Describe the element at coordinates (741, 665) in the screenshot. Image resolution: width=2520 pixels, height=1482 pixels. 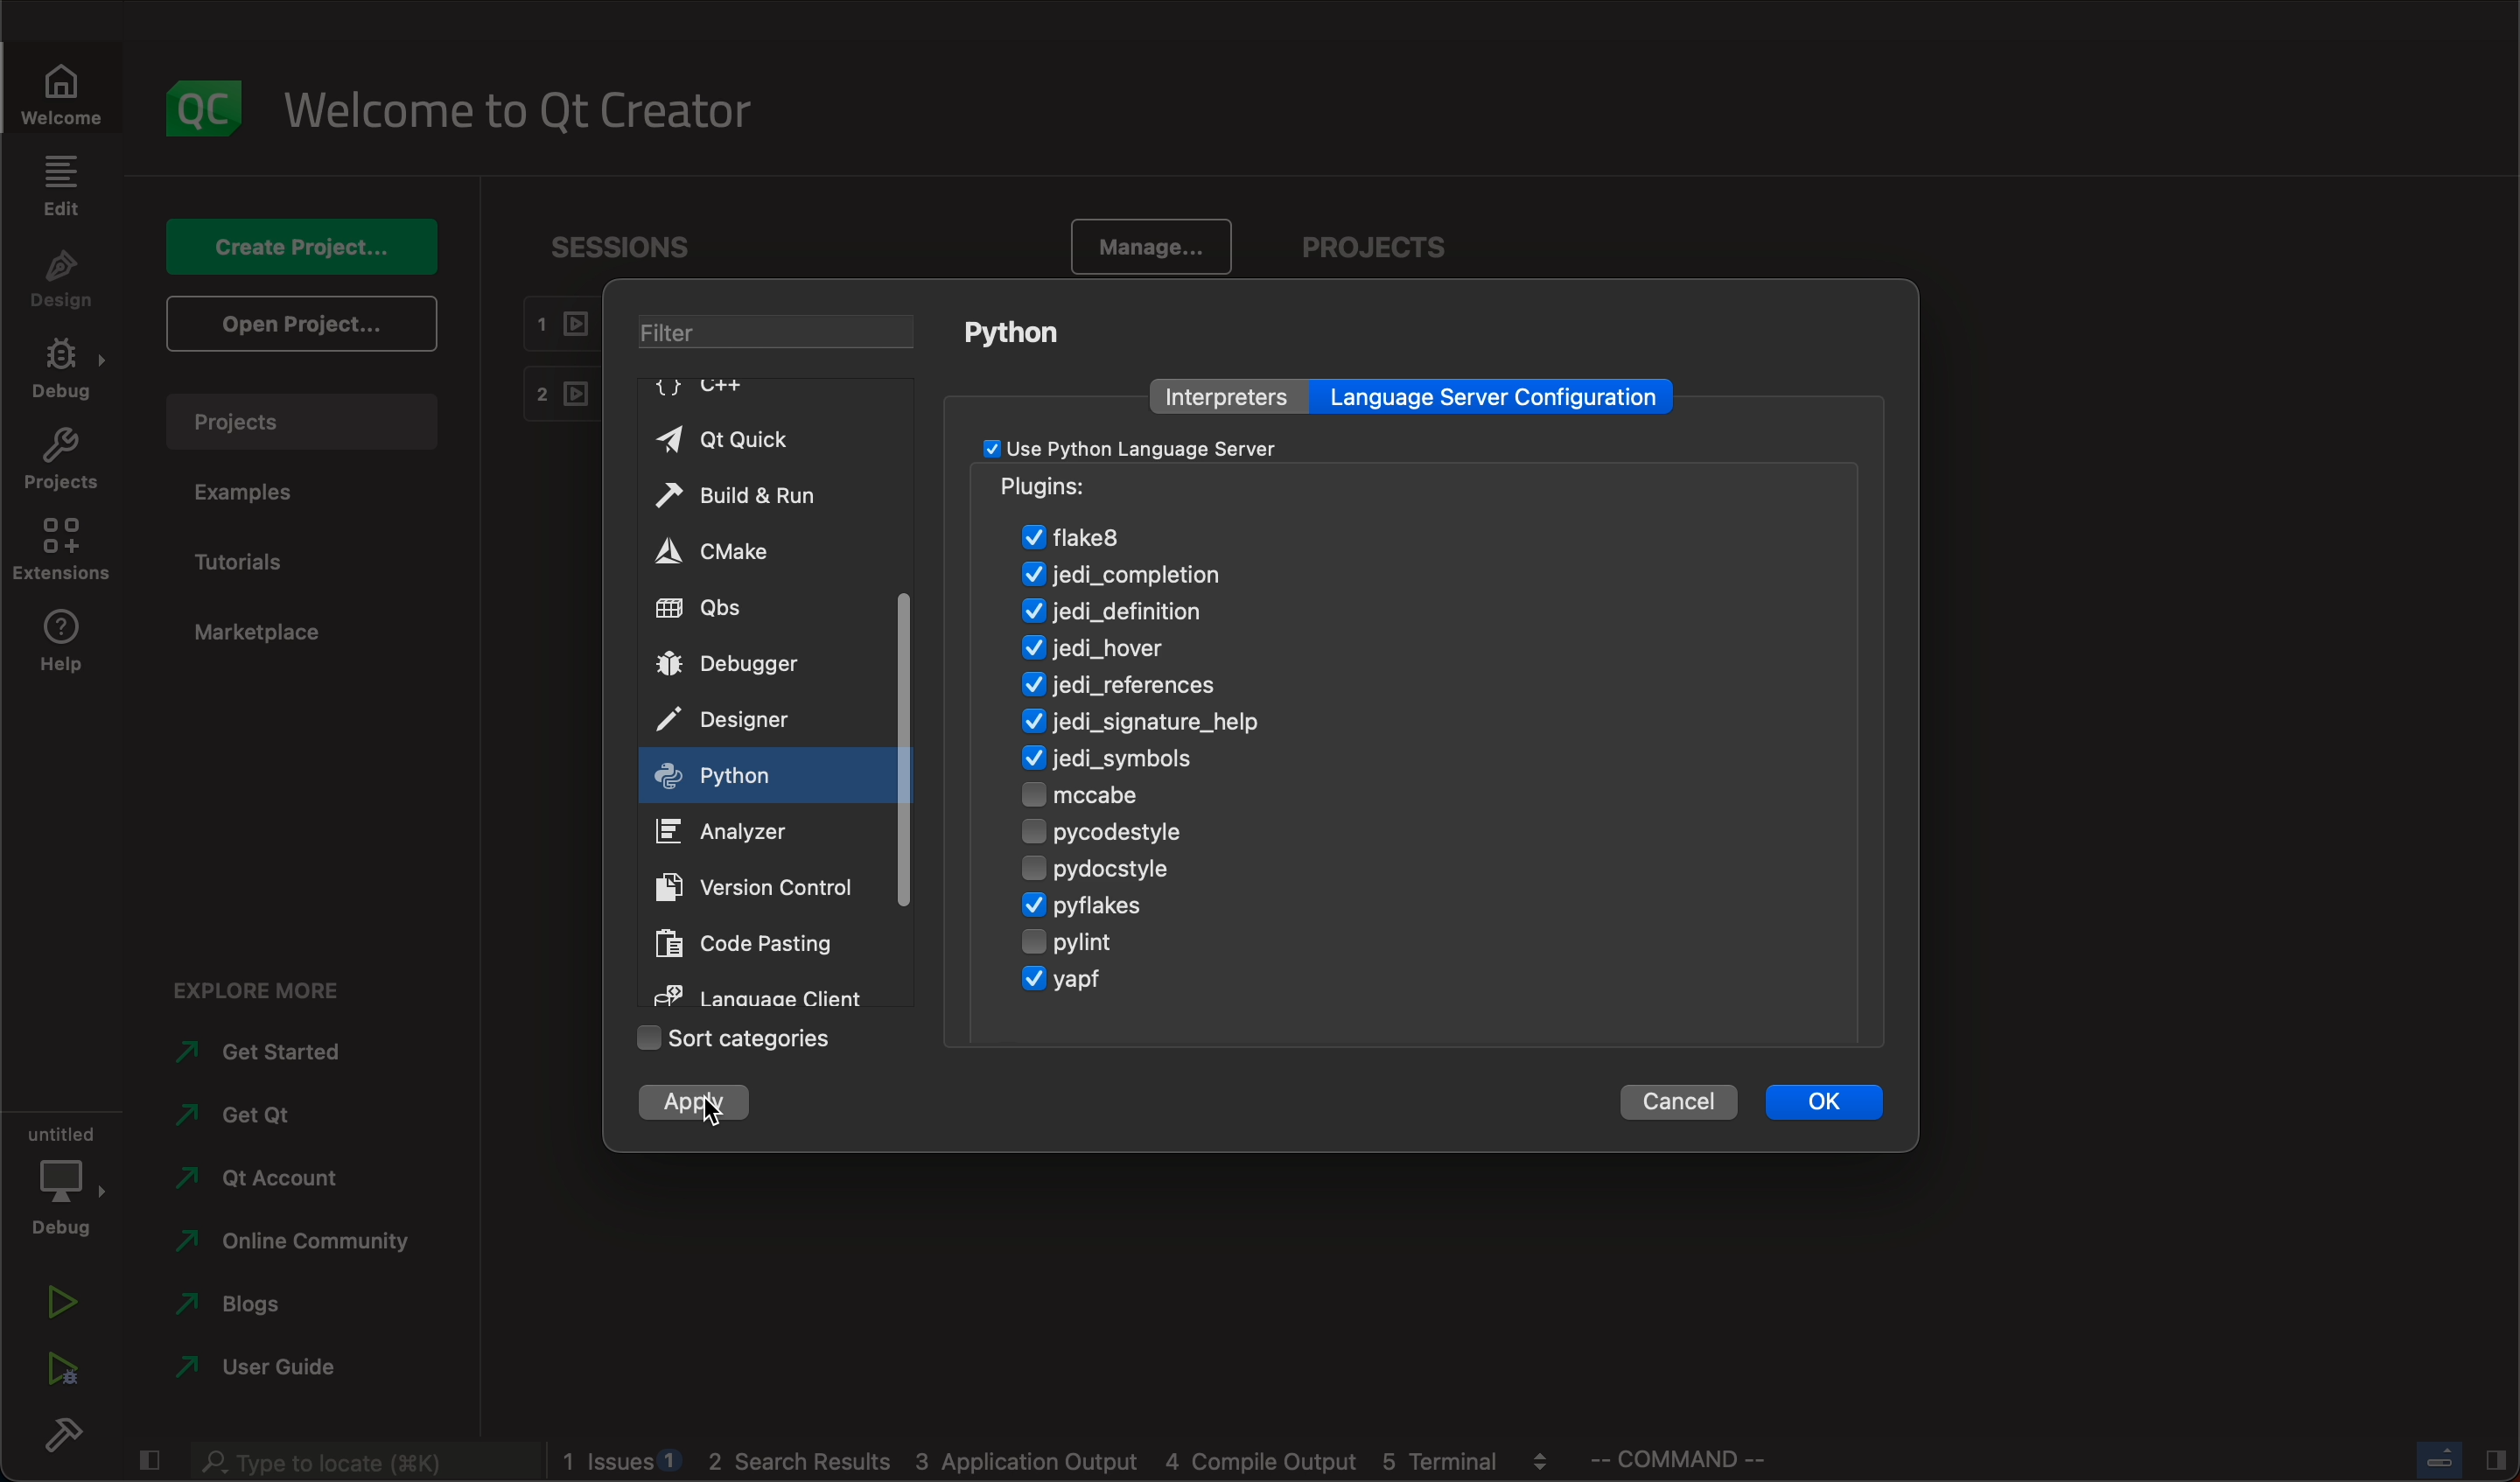
I see `debugger` at that location.